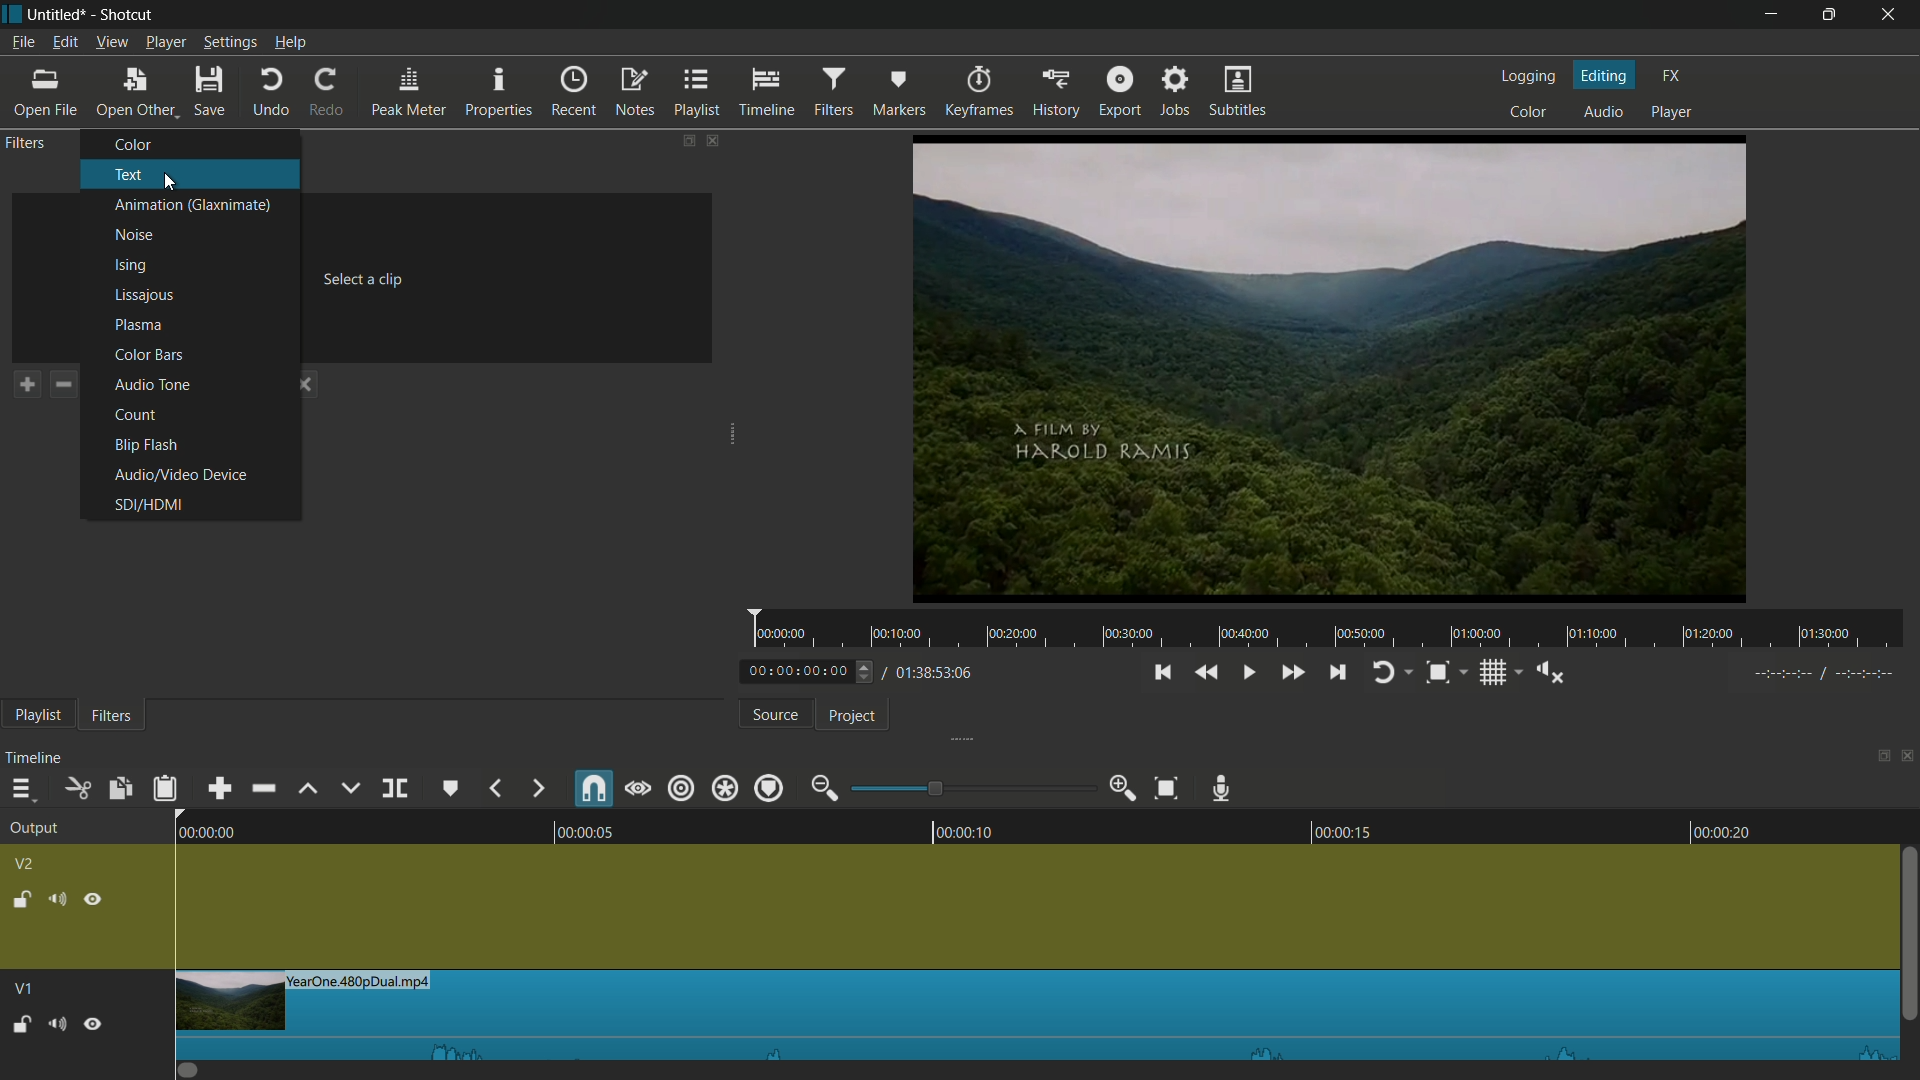  Describe the element at coordinates (64, 42) in the screenshot. I see `edit menu` at that location.